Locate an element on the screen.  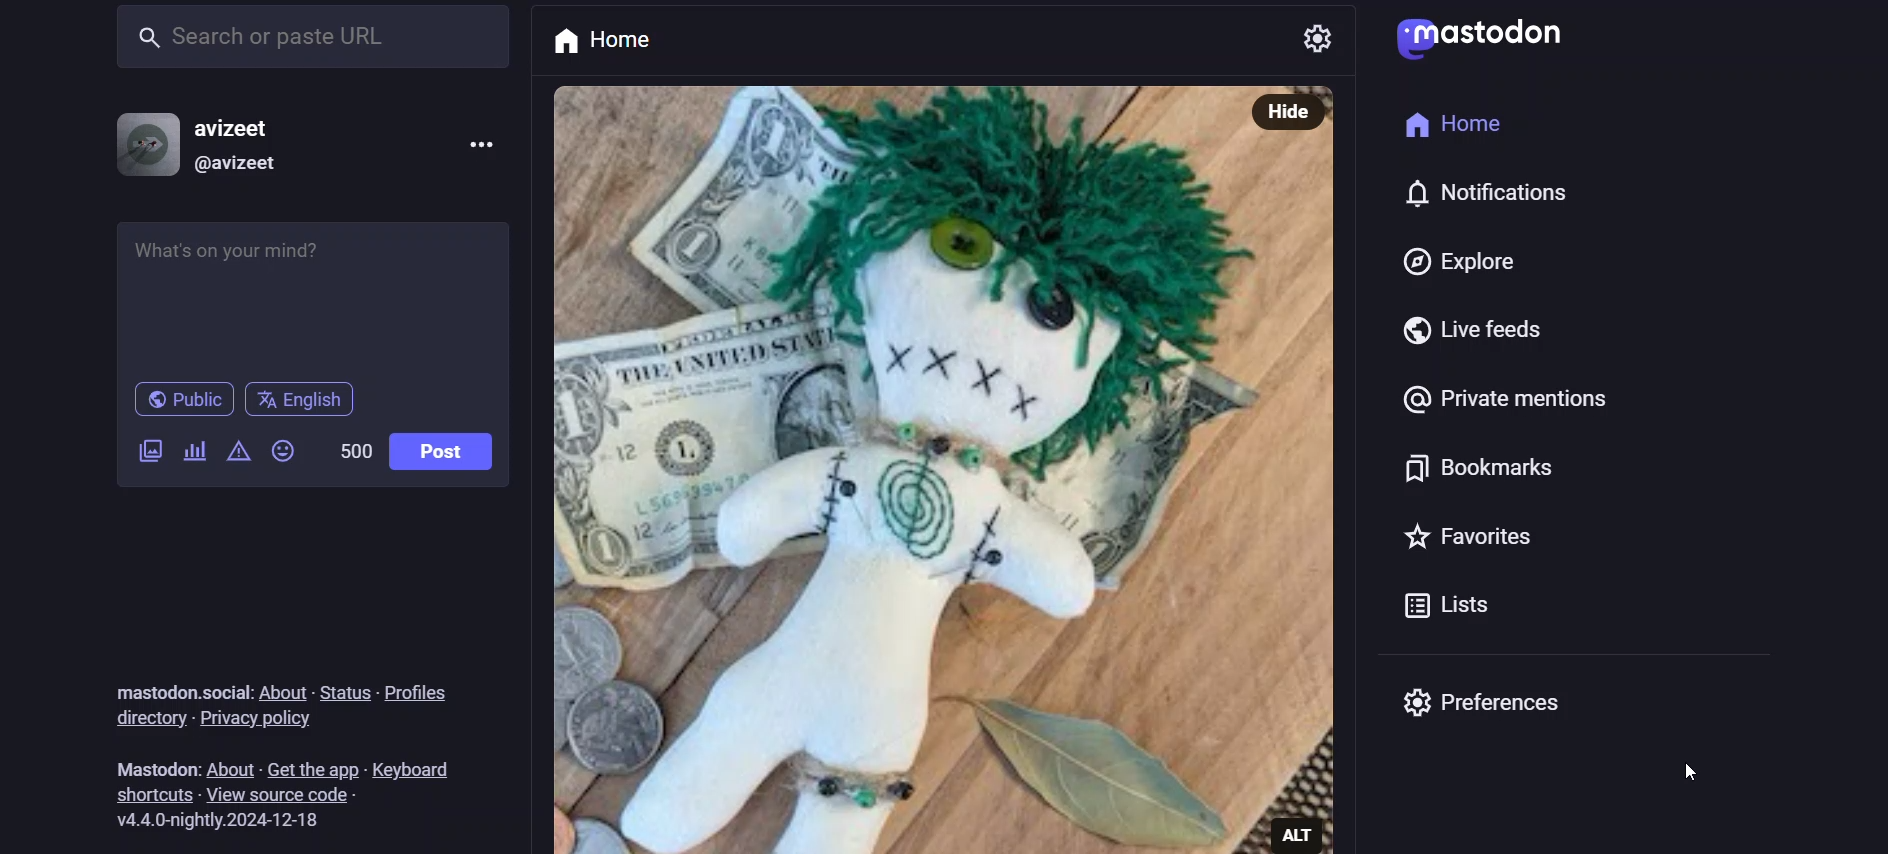
notification is located at coordinates (1501, 190).